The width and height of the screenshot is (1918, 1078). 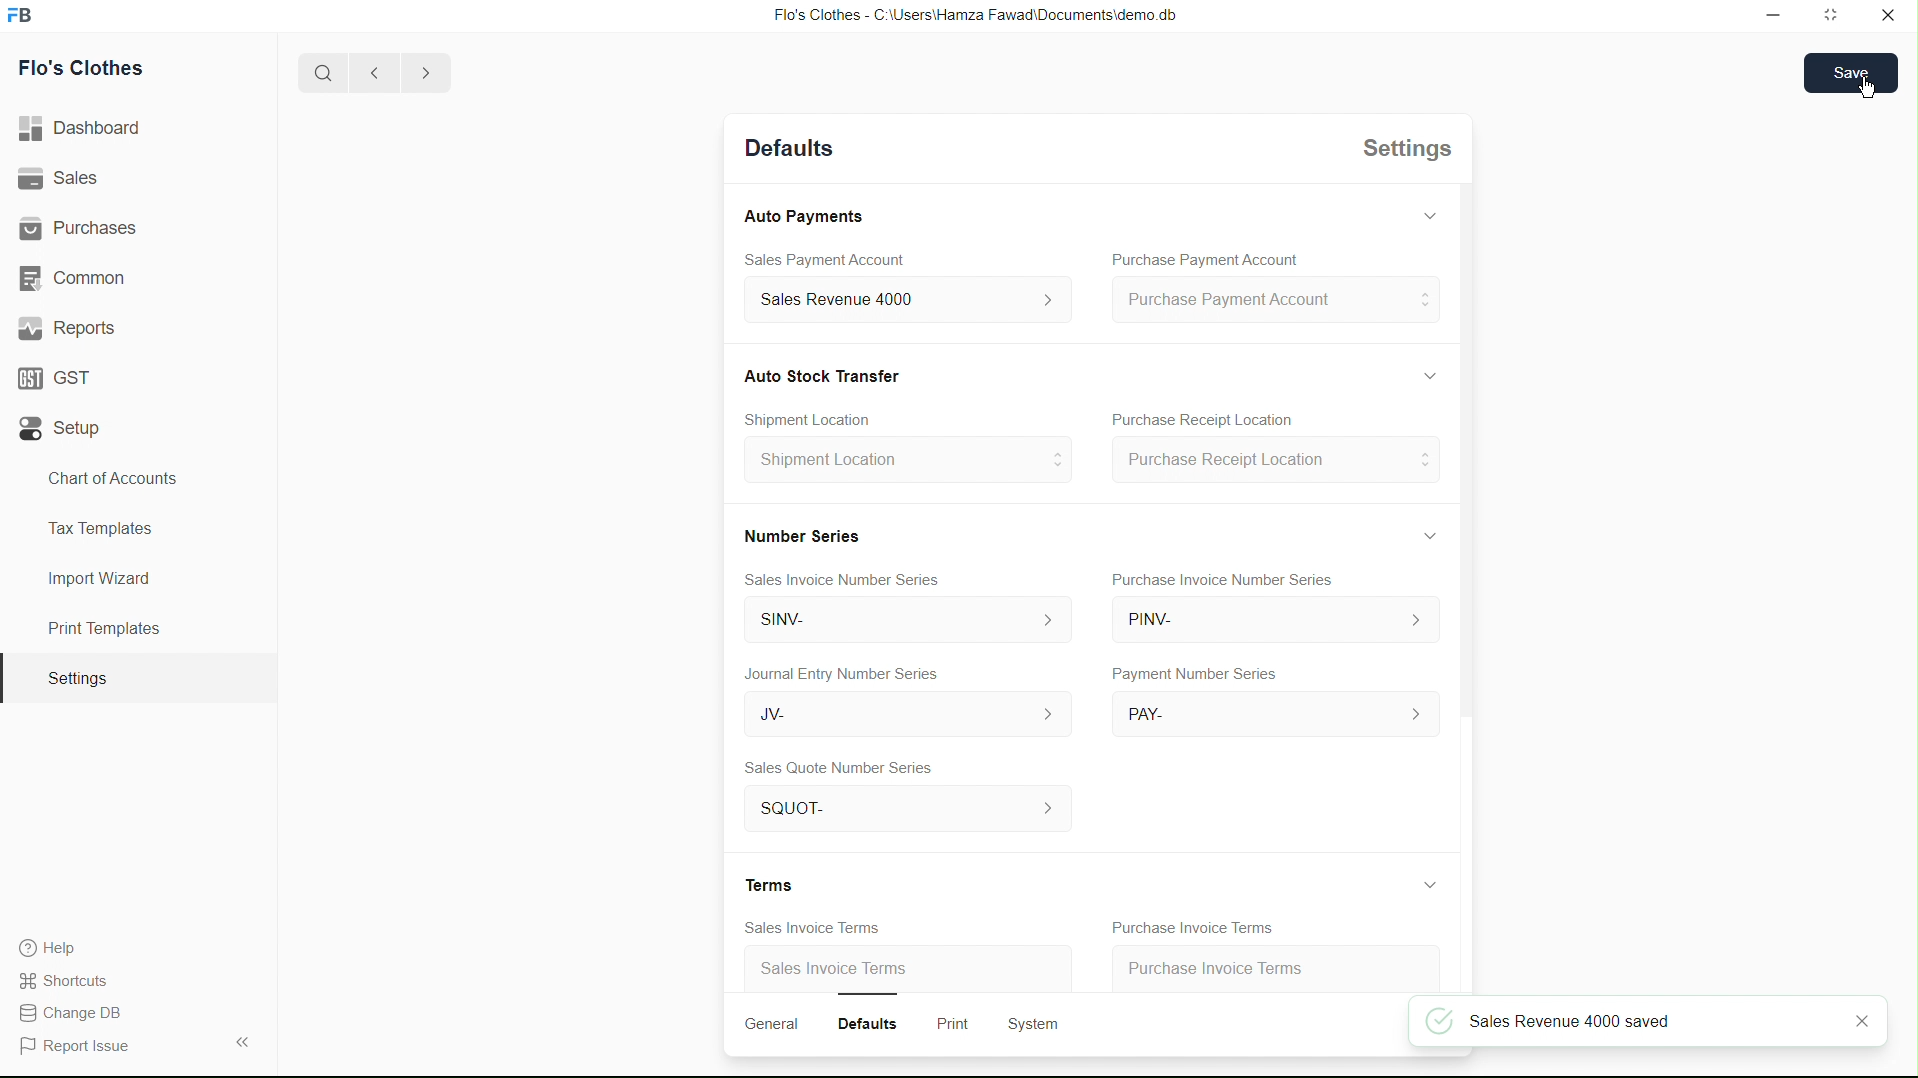 What do you see at coordinates (81, 1047) in the screenshot?
I see `Report Issue` at bounding box center [81, 1047].